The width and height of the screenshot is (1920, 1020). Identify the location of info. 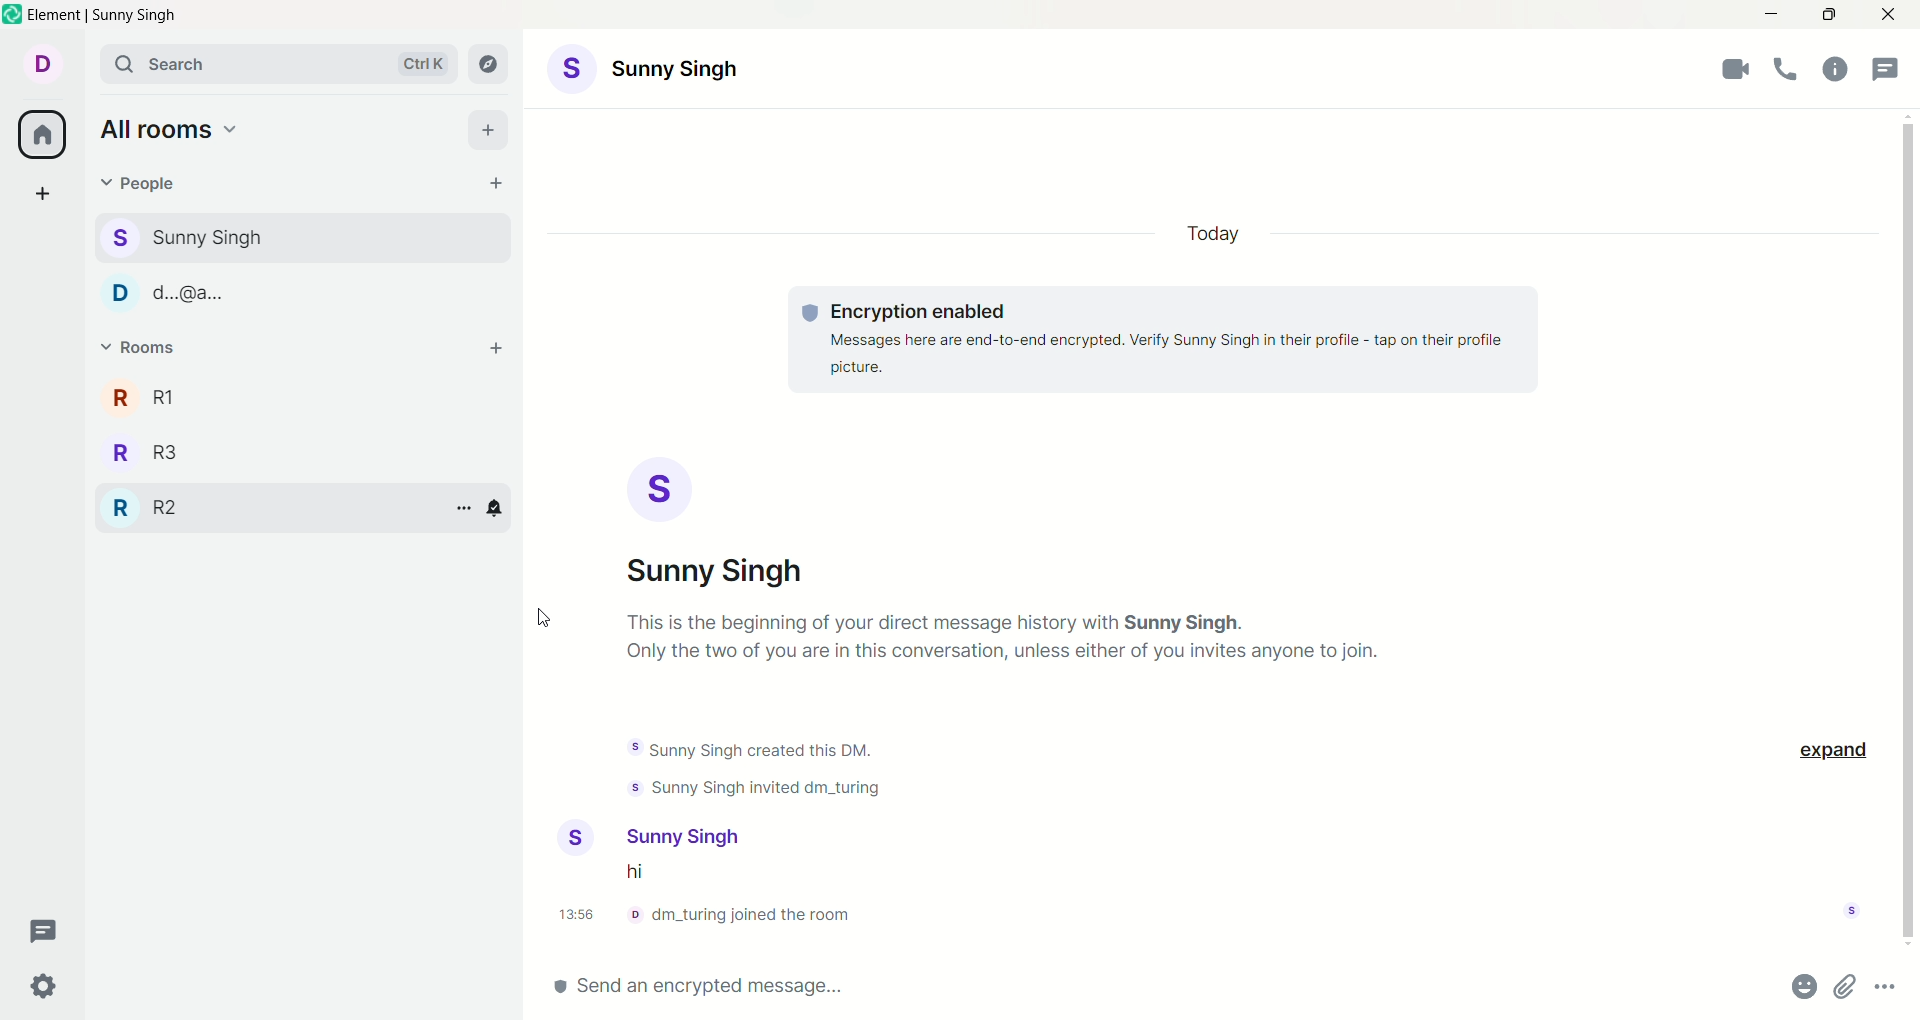
(748, 915).